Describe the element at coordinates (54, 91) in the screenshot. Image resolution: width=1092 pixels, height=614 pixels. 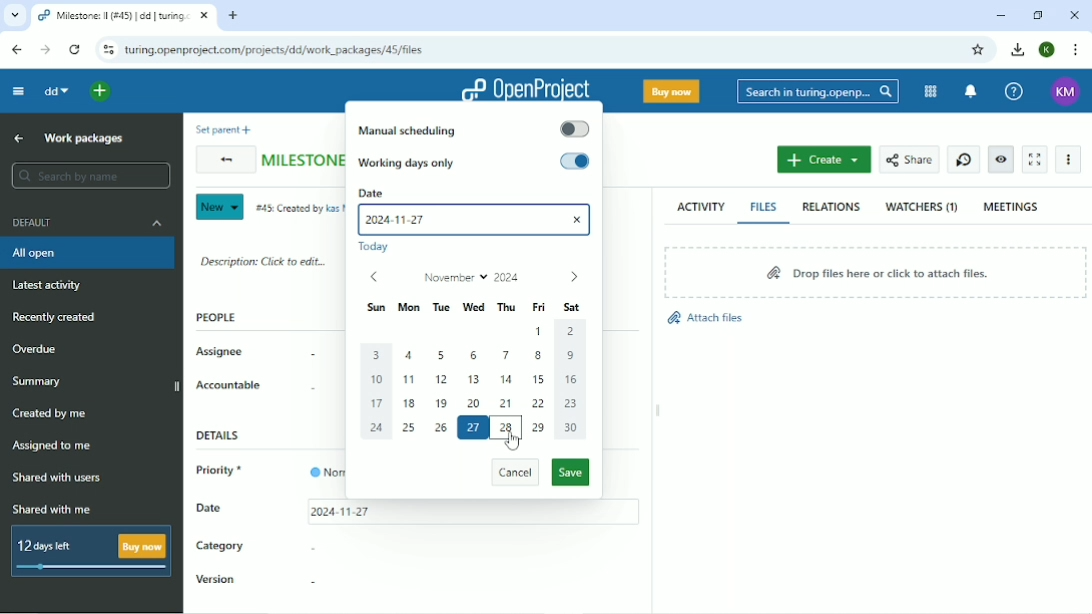
I see `dd` at that location.